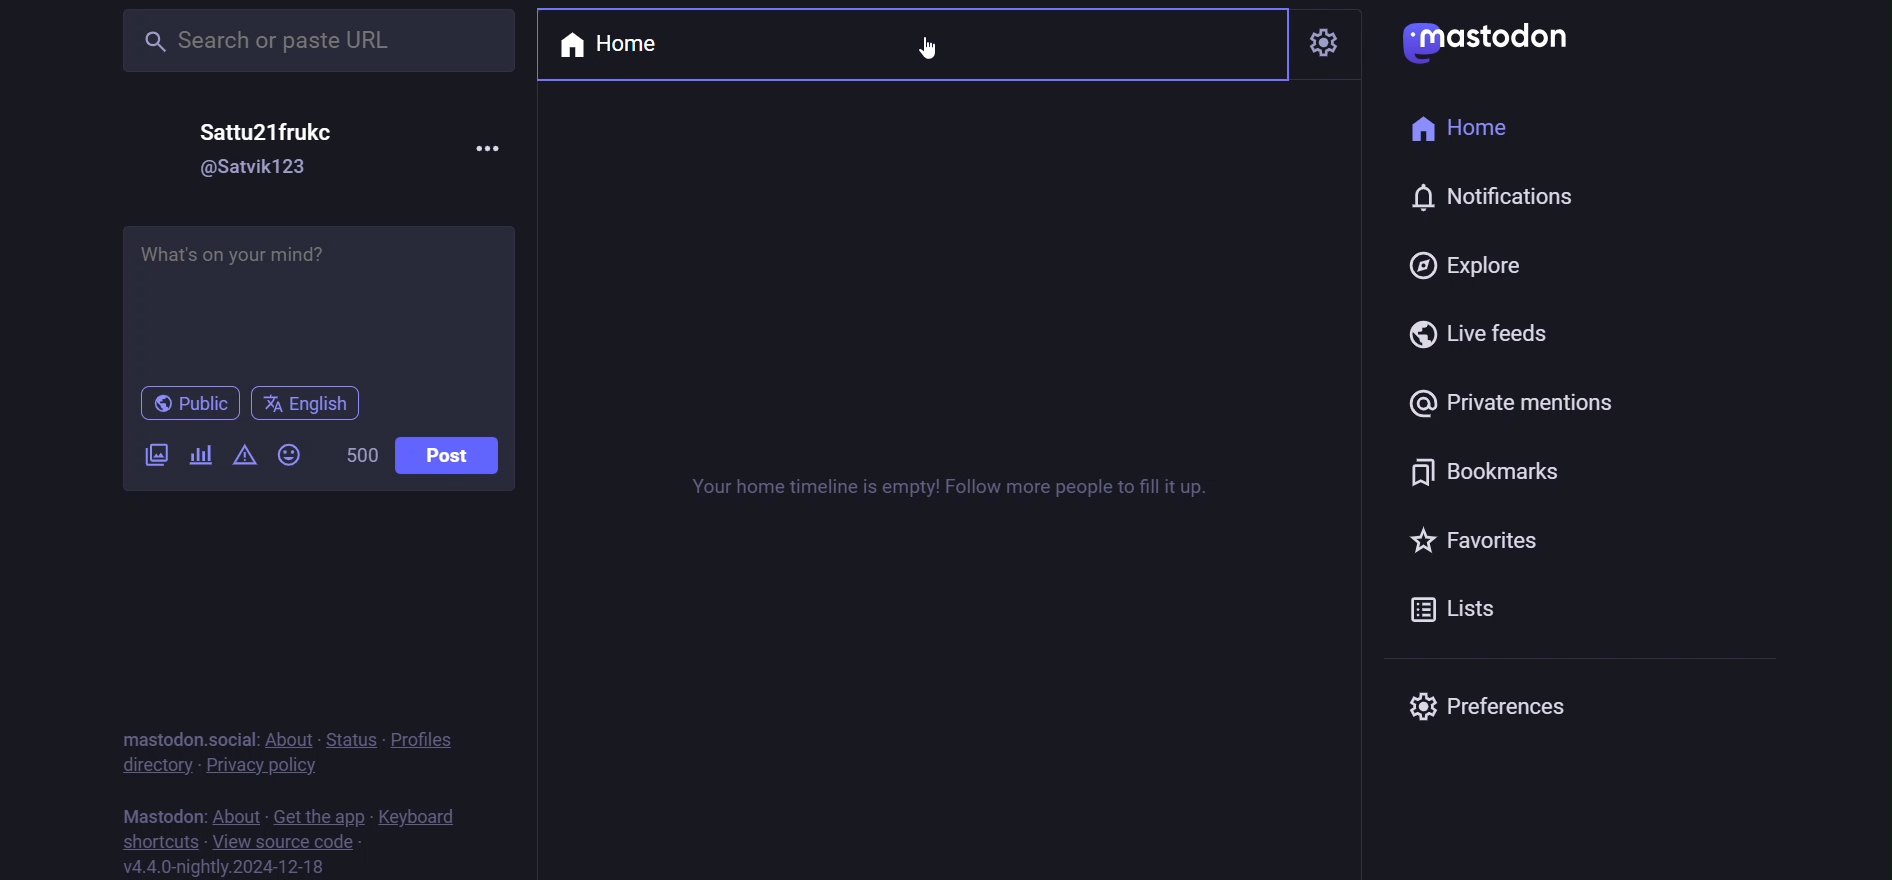 This screenshot has width=1892, height=880. I want to click on post here, so click(318, 298).